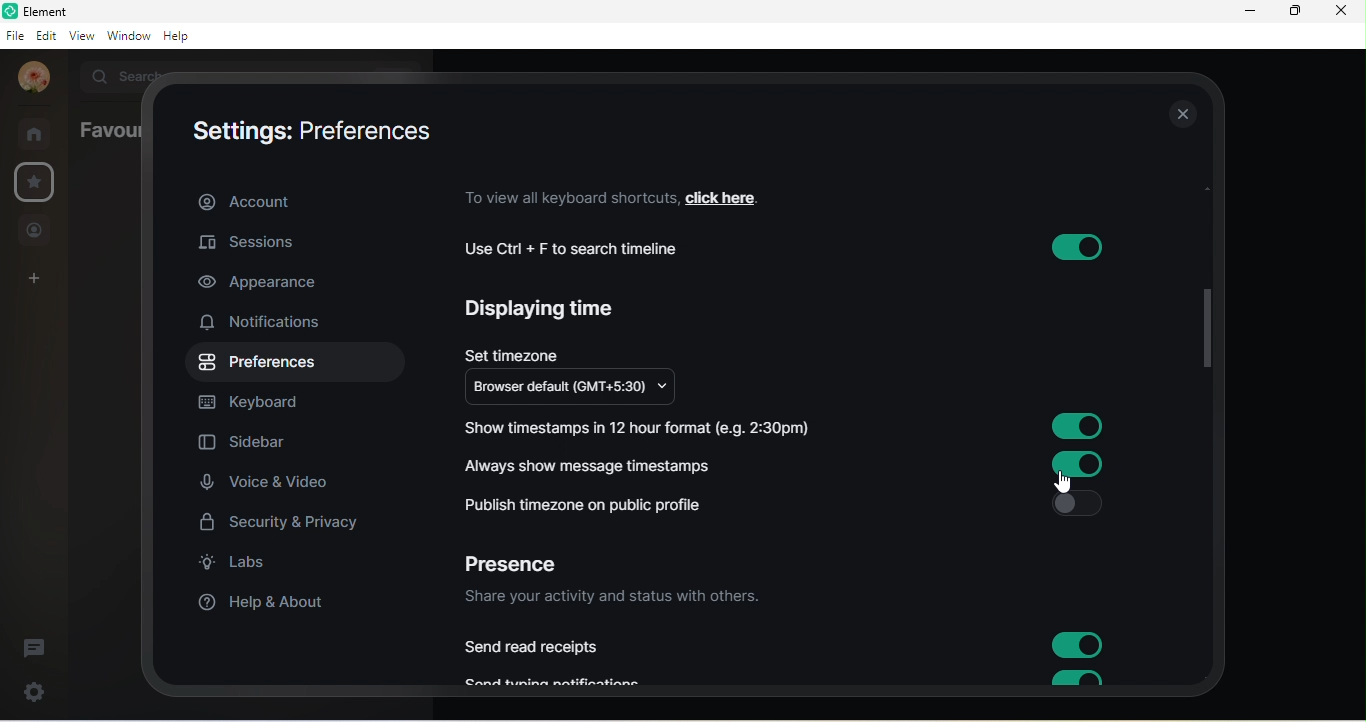 This screenshot has width=1366, height=722. Describe the element at coordinates (1078, 427) in the screenshot. I see `button` at that location.